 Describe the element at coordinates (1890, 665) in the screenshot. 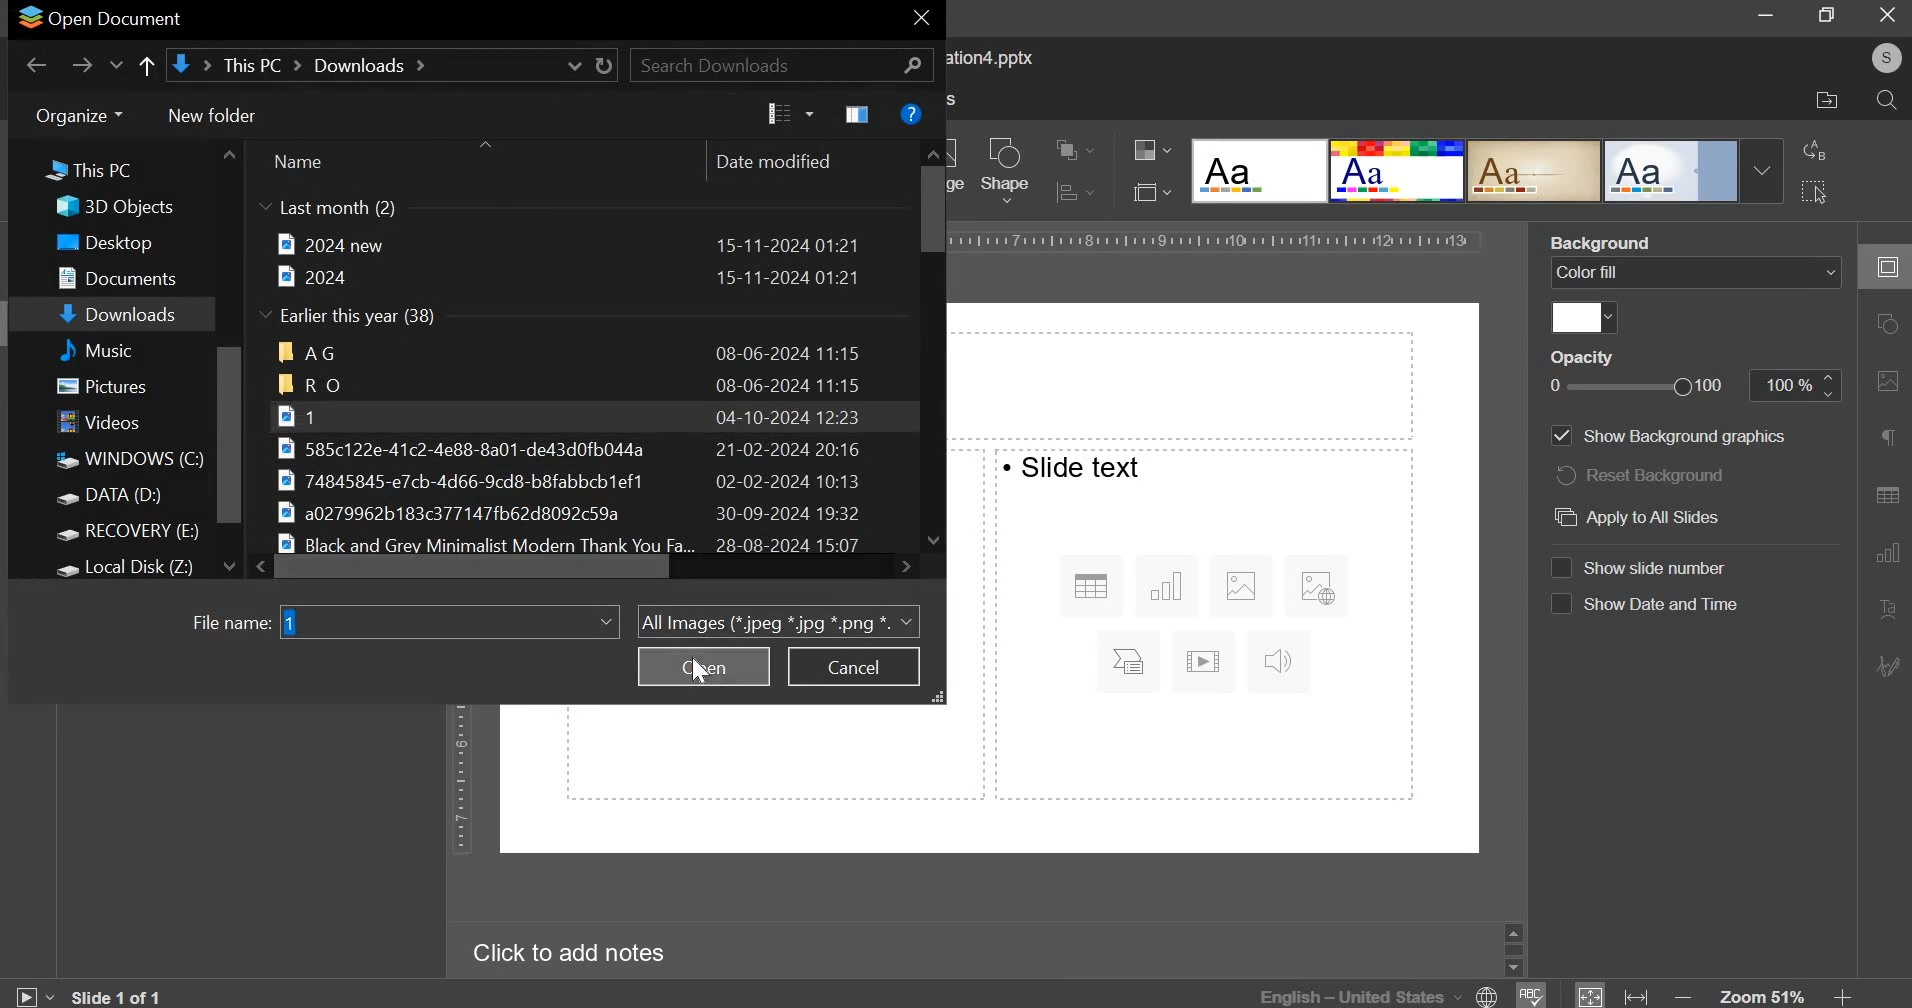

I see `signature` at that location.